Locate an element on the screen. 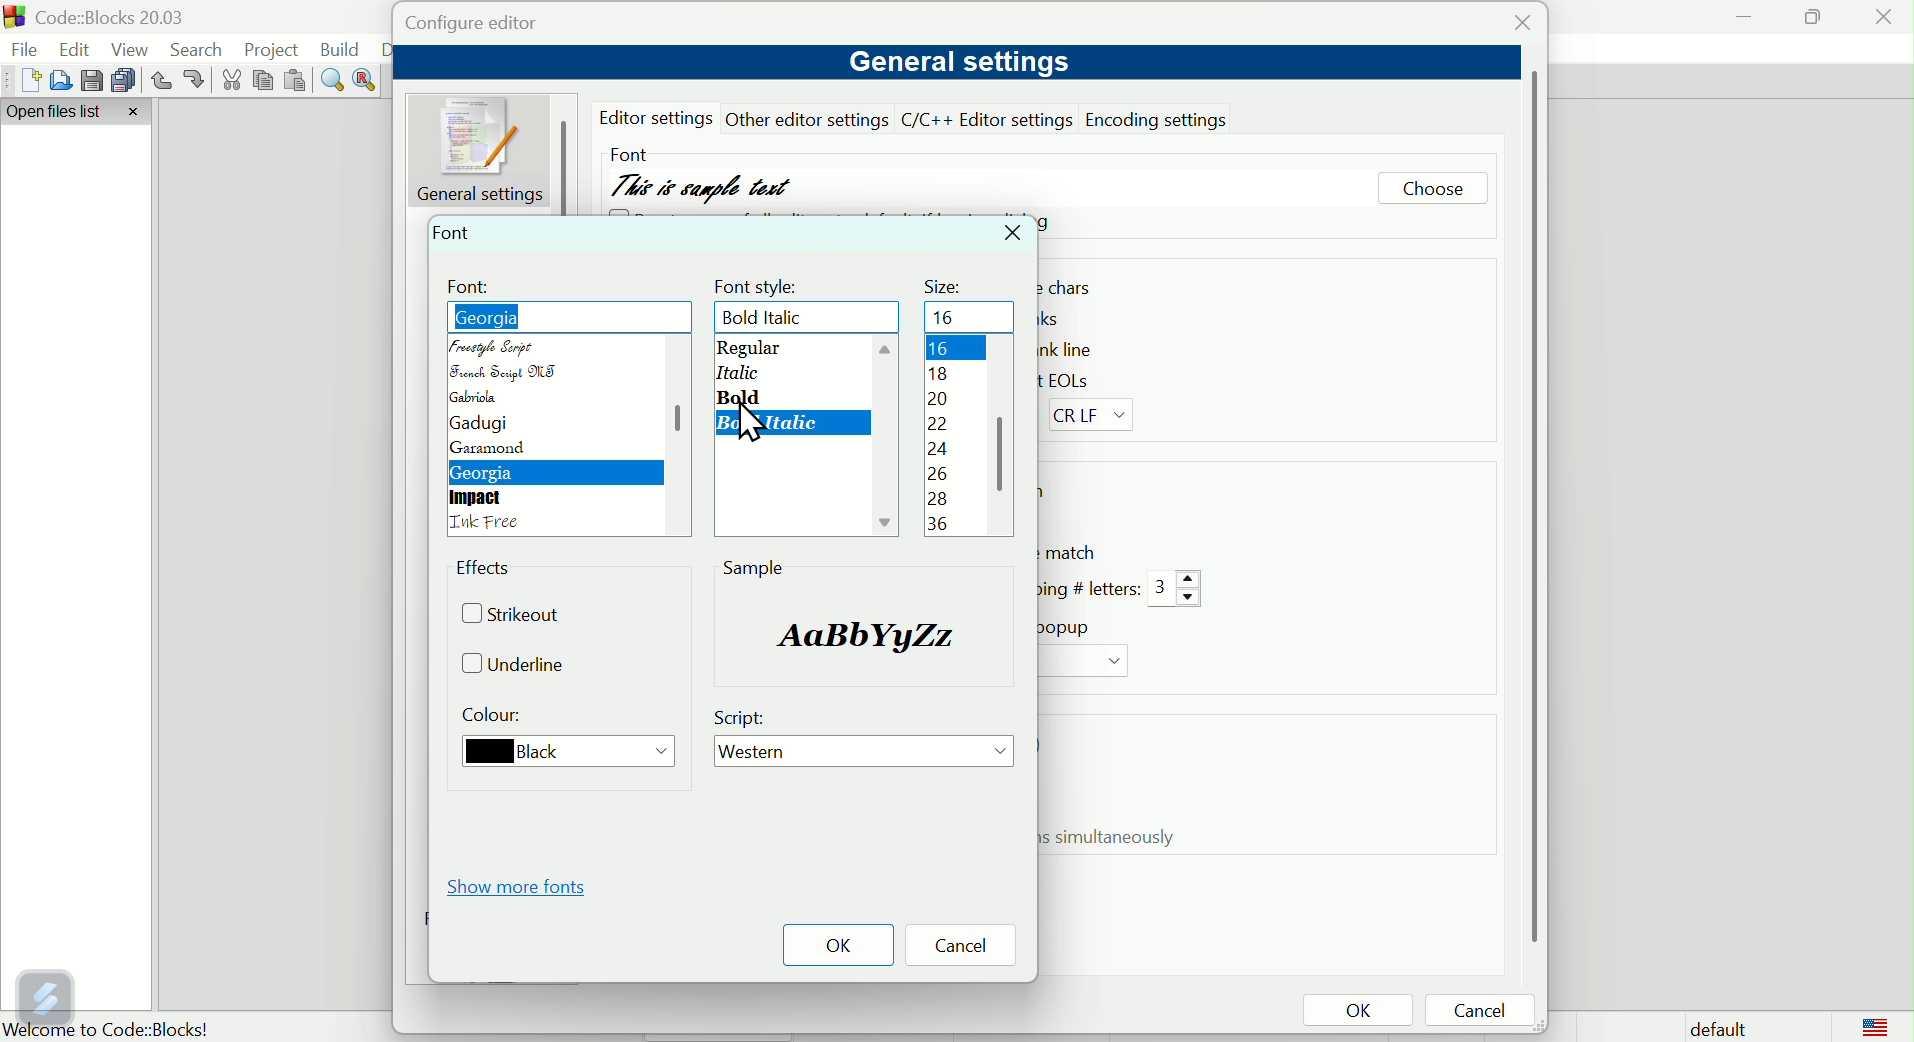 The width and height of the screenshot is (1914, 1042). Undo is located at coordinates (160, 81).